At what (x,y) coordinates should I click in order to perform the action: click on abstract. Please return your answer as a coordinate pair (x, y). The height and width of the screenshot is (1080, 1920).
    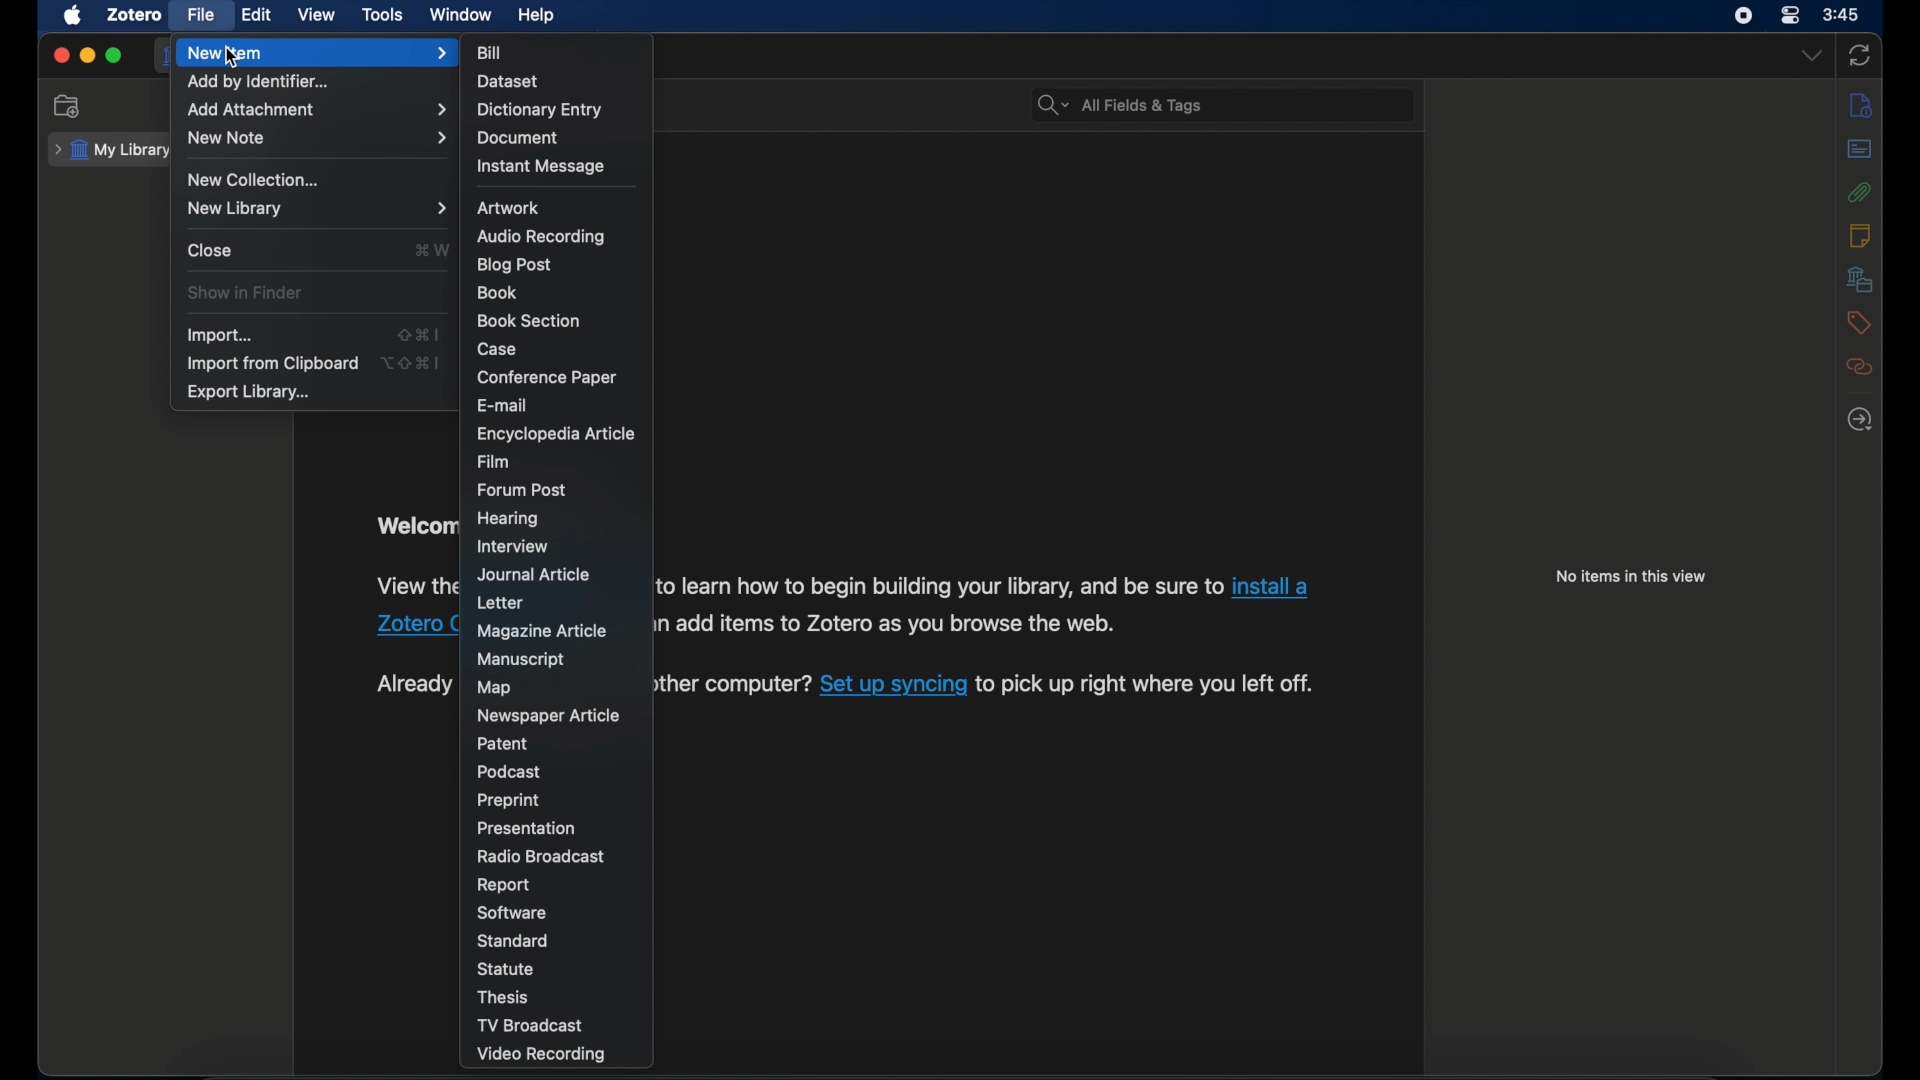
    Looking at the image, I should click on (1860, 147).